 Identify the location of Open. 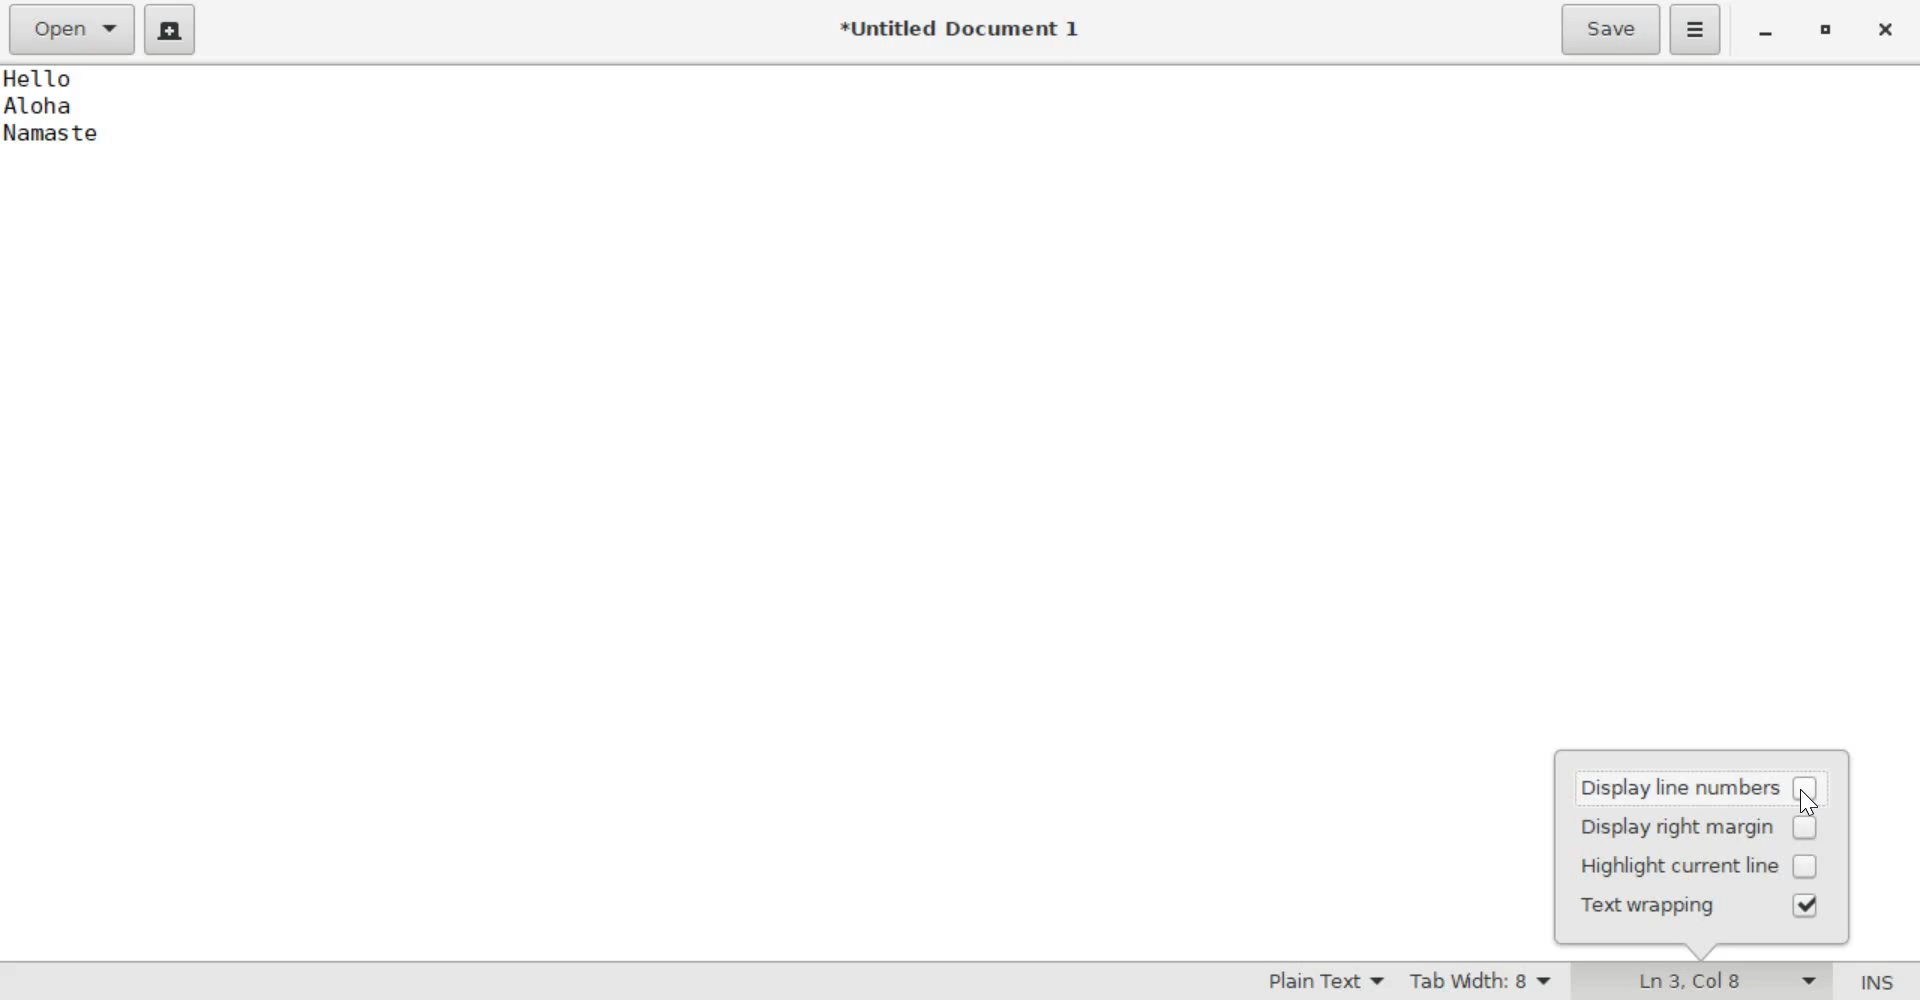
(73, 29).